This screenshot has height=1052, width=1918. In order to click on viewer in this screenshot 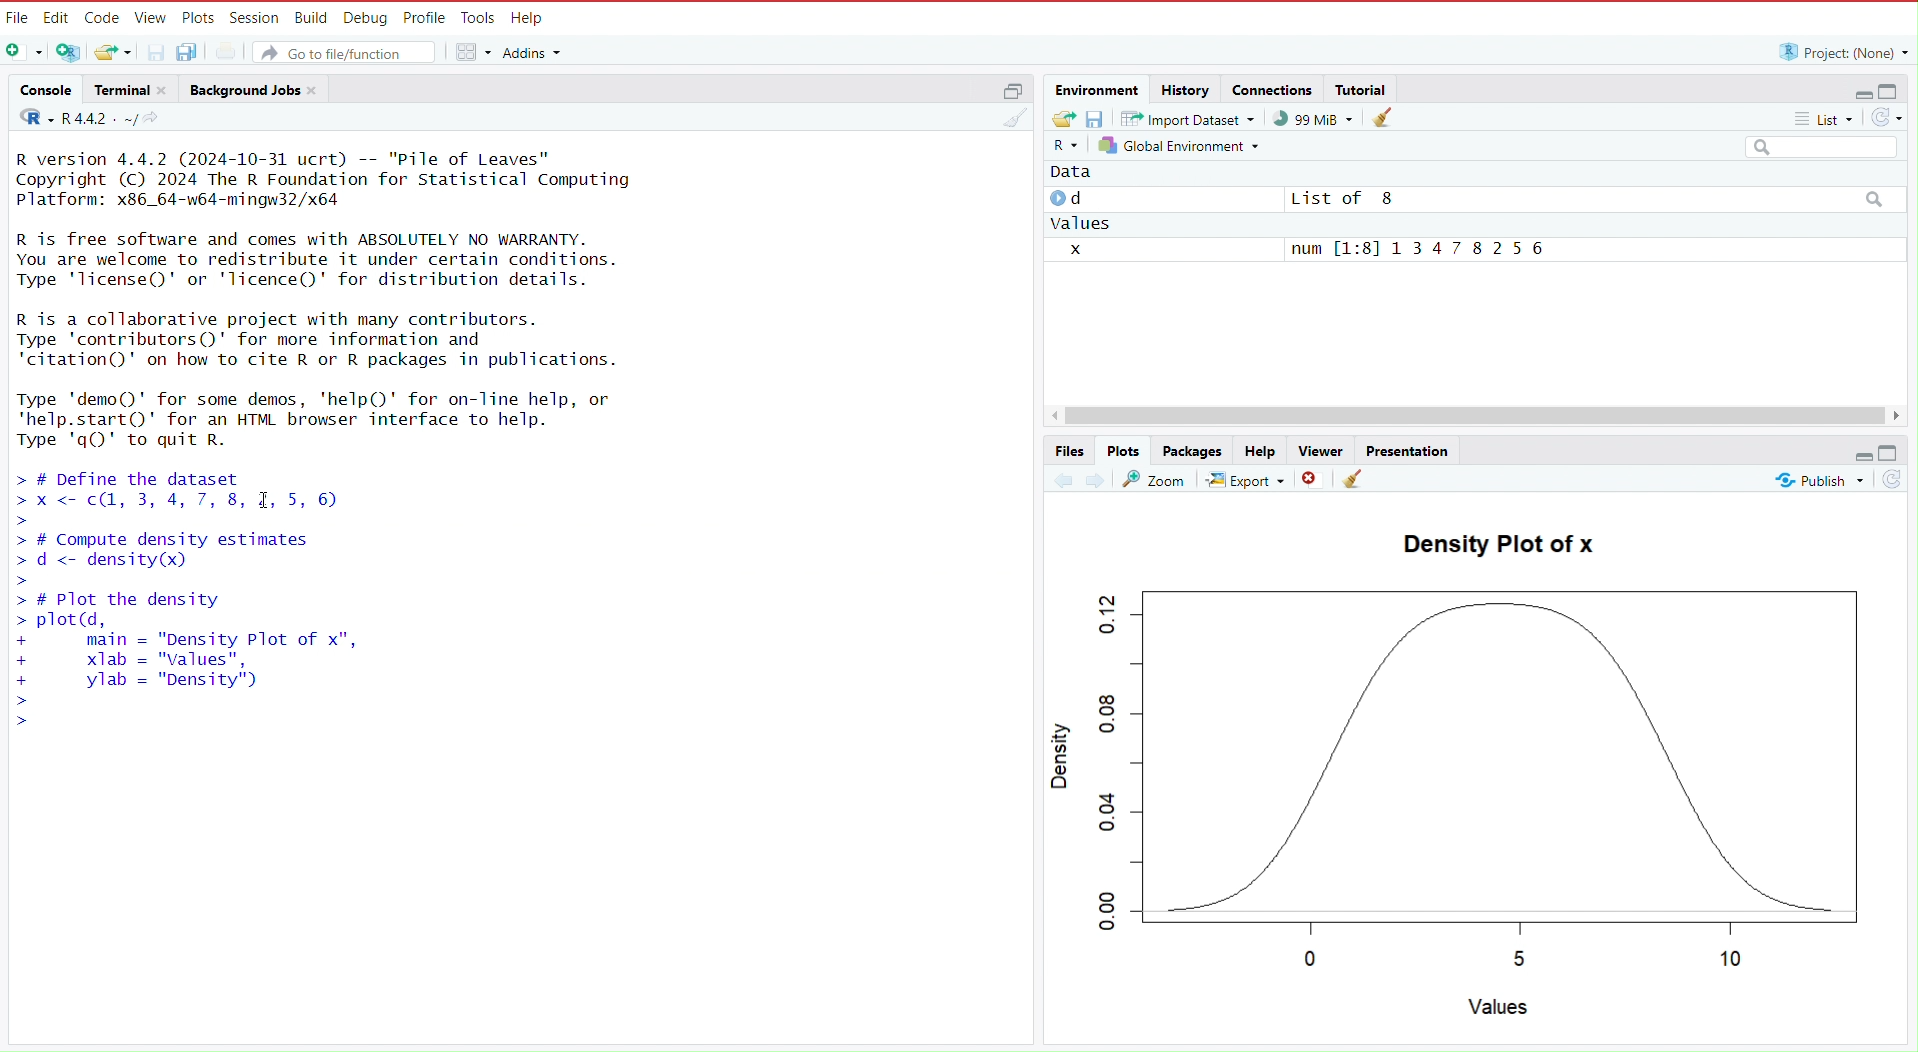, I will do `click(1315, 449)`.